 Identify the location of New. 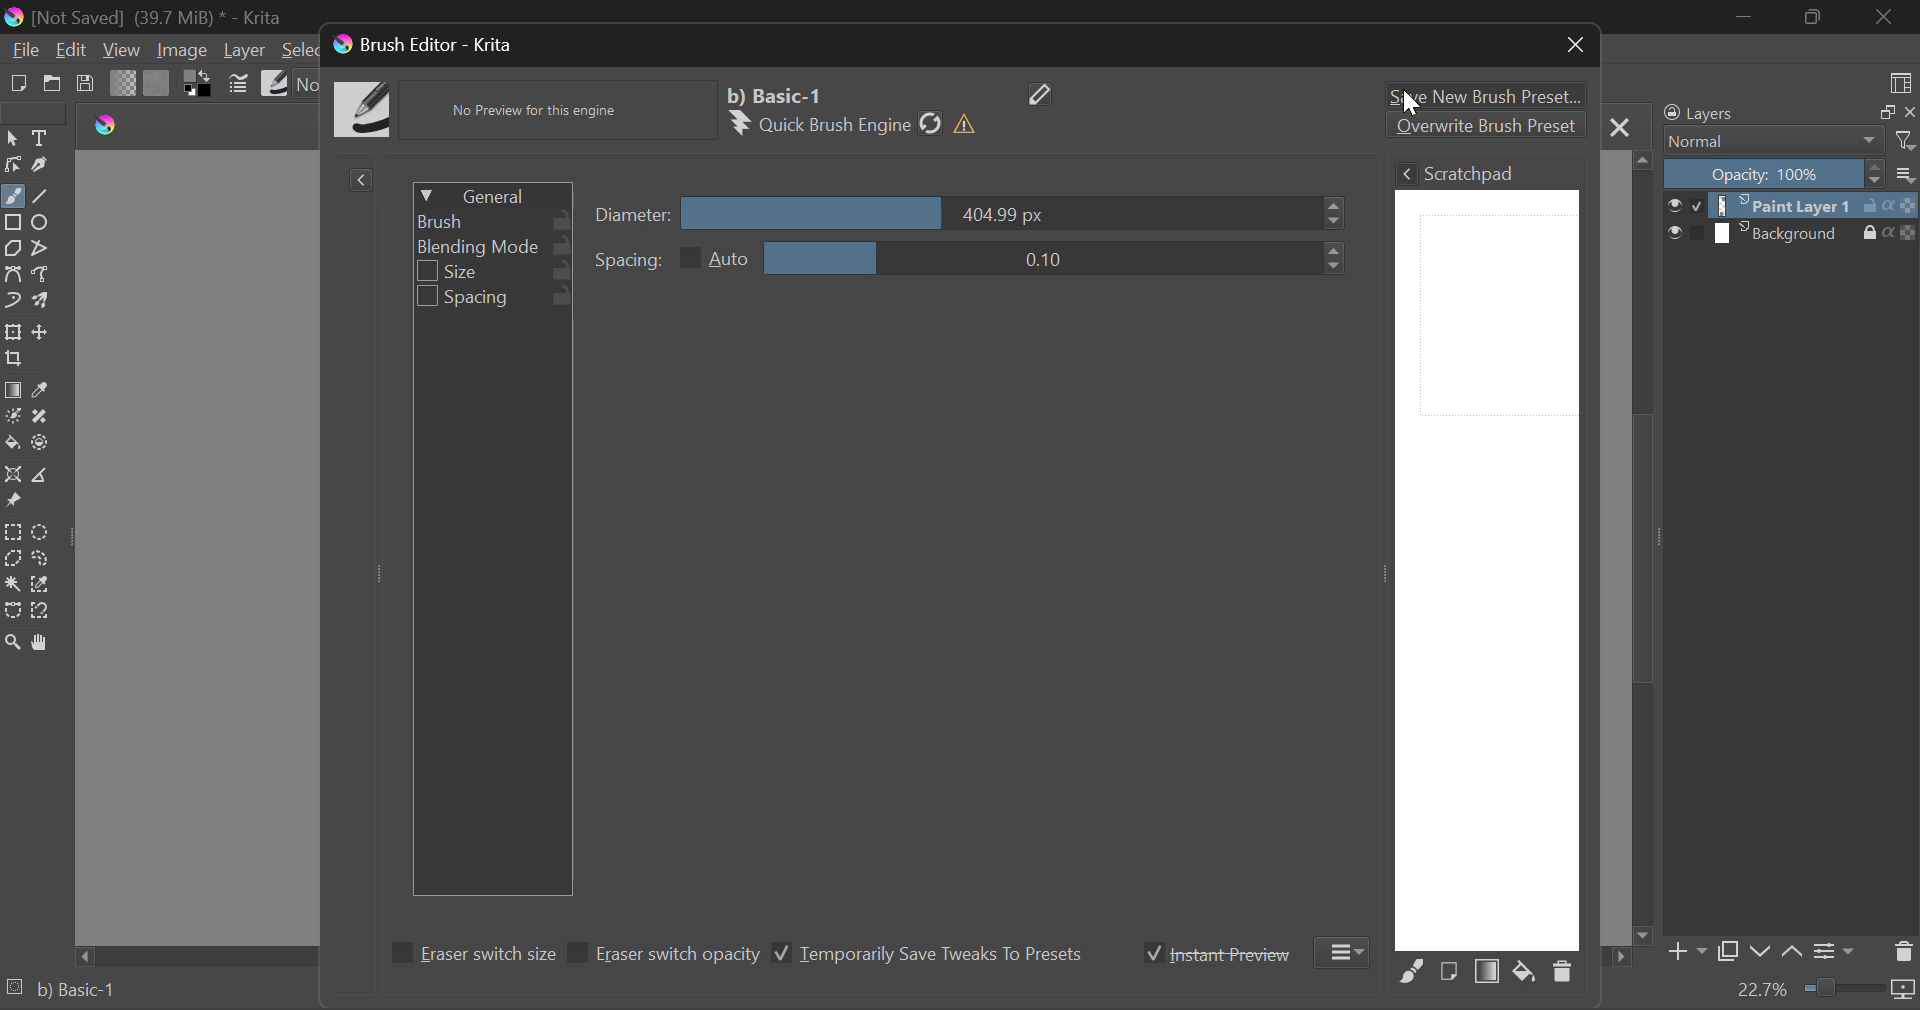
(18, 82).